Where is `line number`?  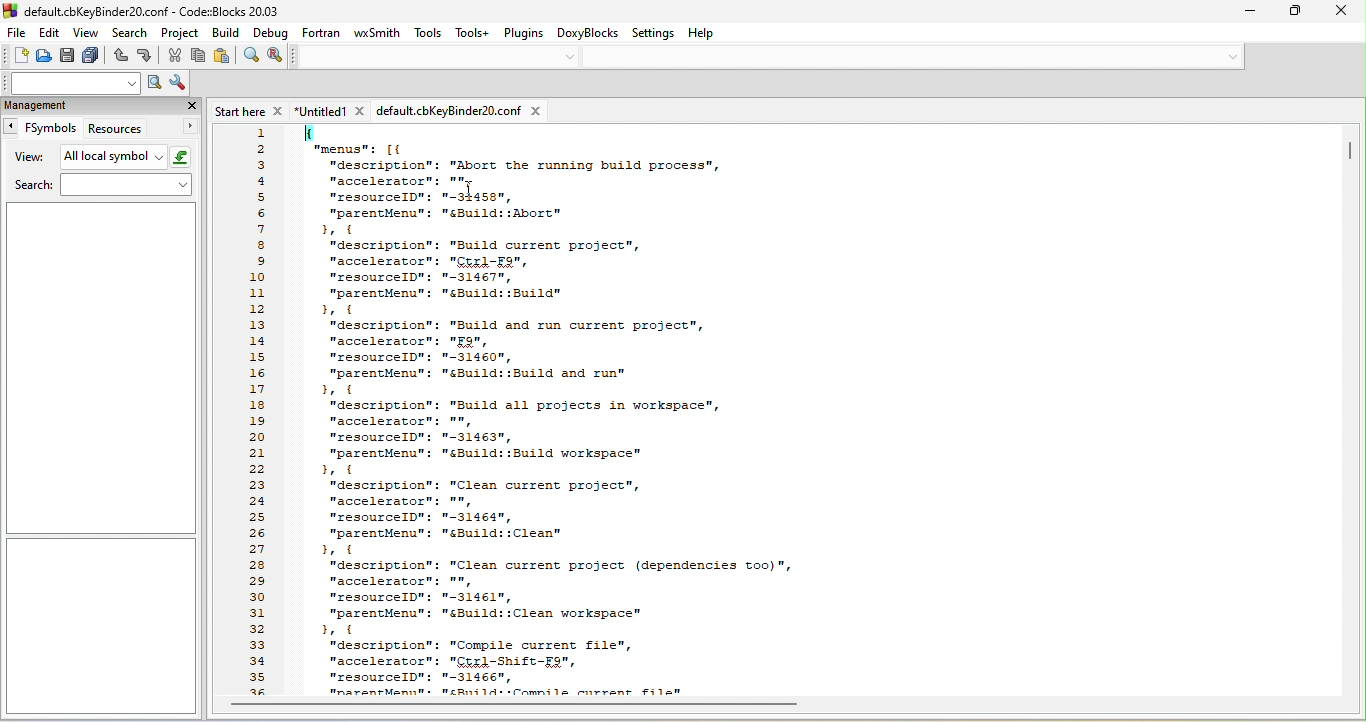 line number is located at coordinates (260, 411).